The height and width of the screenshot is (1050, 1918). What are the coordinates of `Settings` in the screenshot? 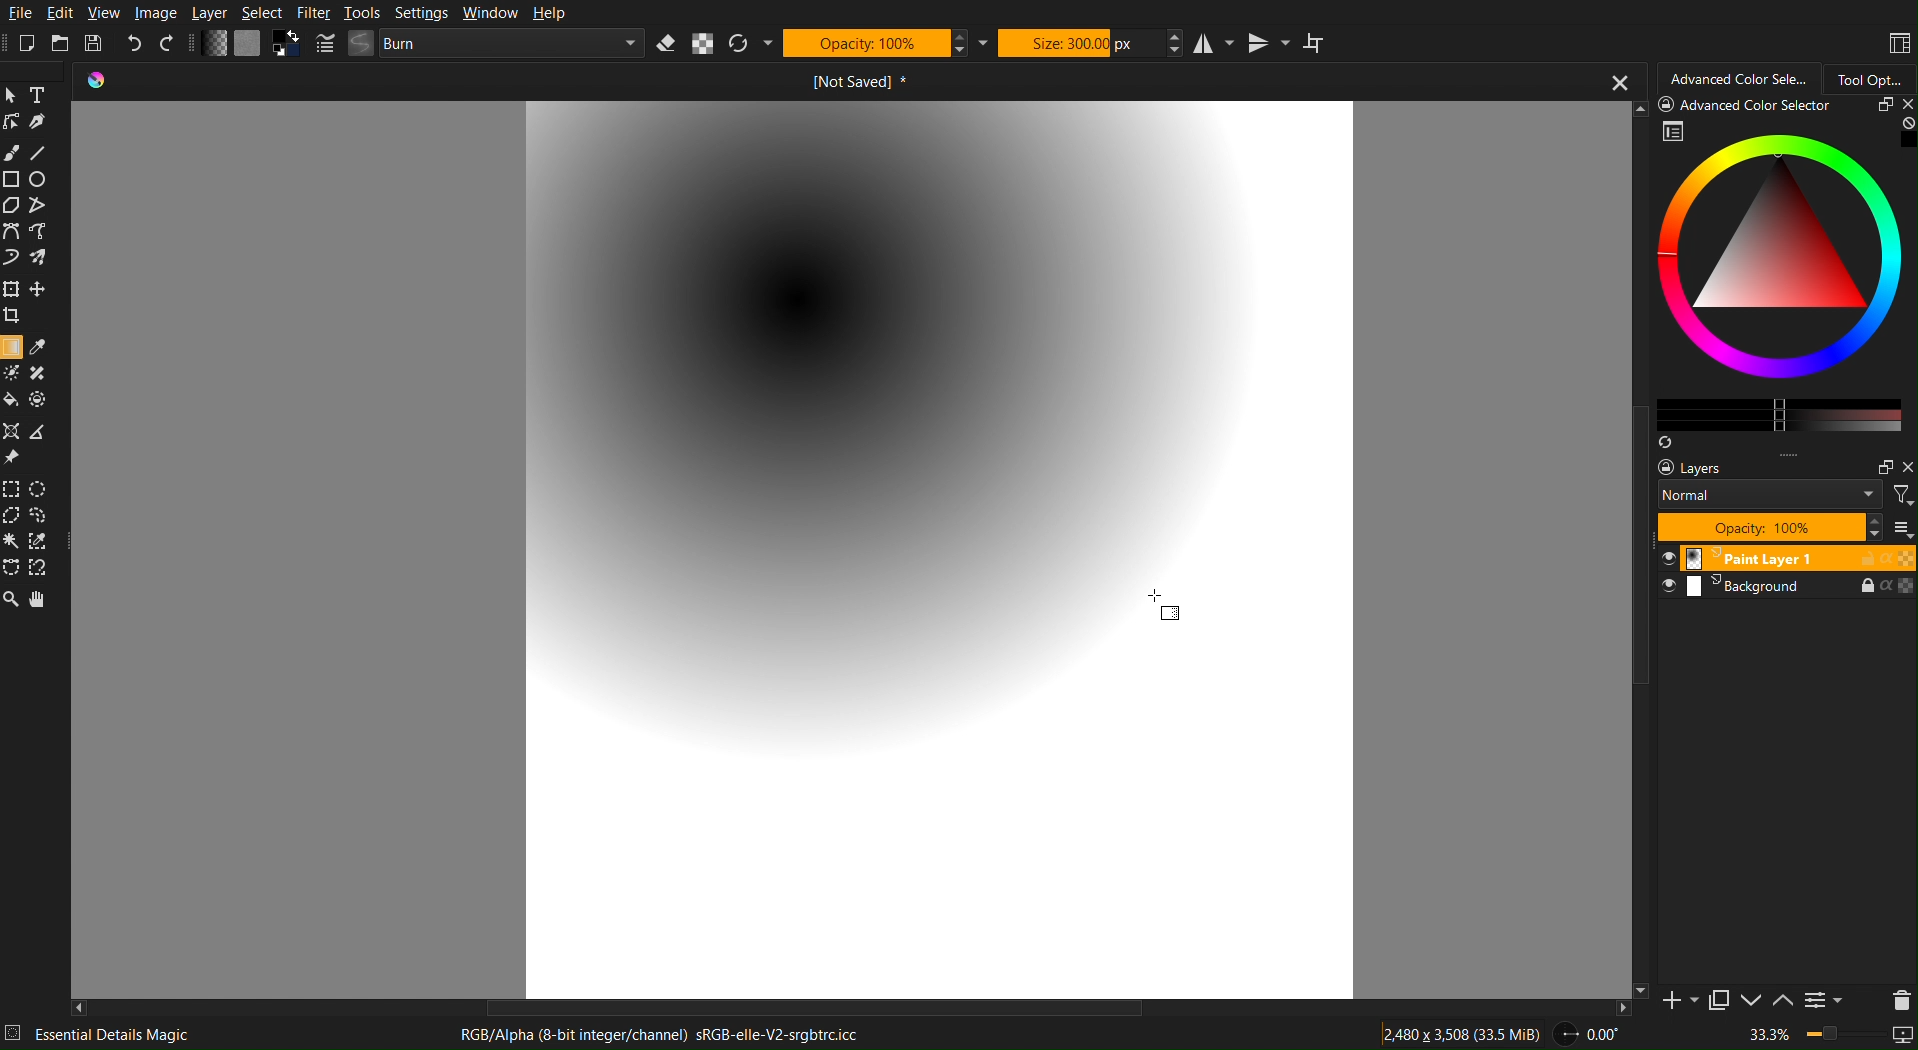 It's located at (1823, 1002).